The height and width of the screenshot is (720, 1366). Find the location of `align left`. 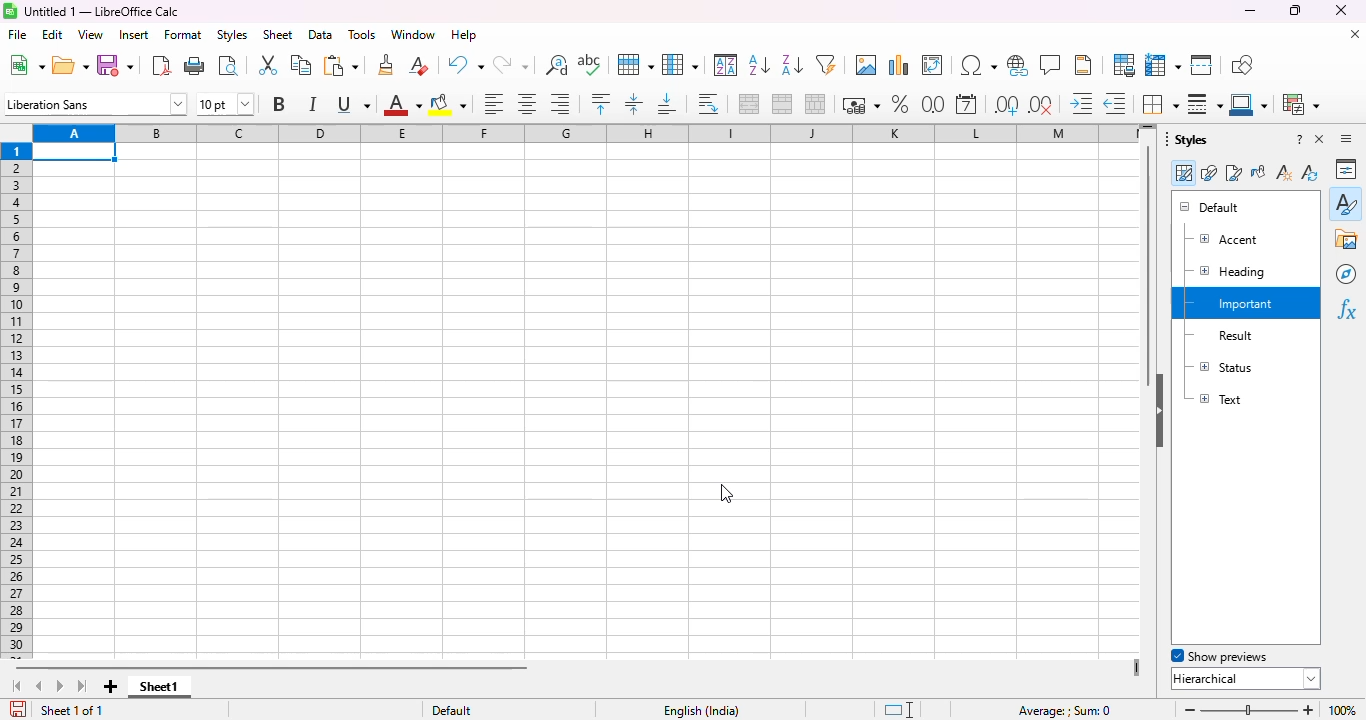

align left is located at coordinates (494, 103).